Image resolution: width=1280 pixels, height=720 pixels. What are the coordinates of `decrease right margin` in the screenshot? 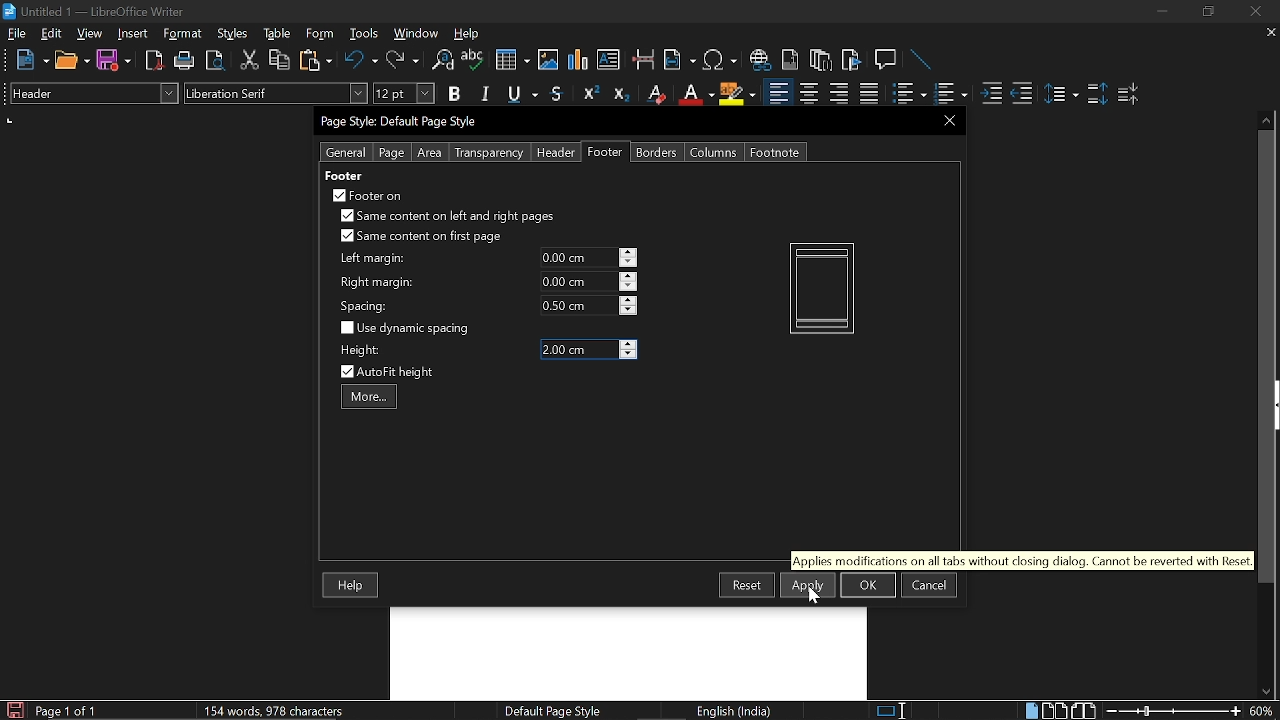 It's located at (629, 288).